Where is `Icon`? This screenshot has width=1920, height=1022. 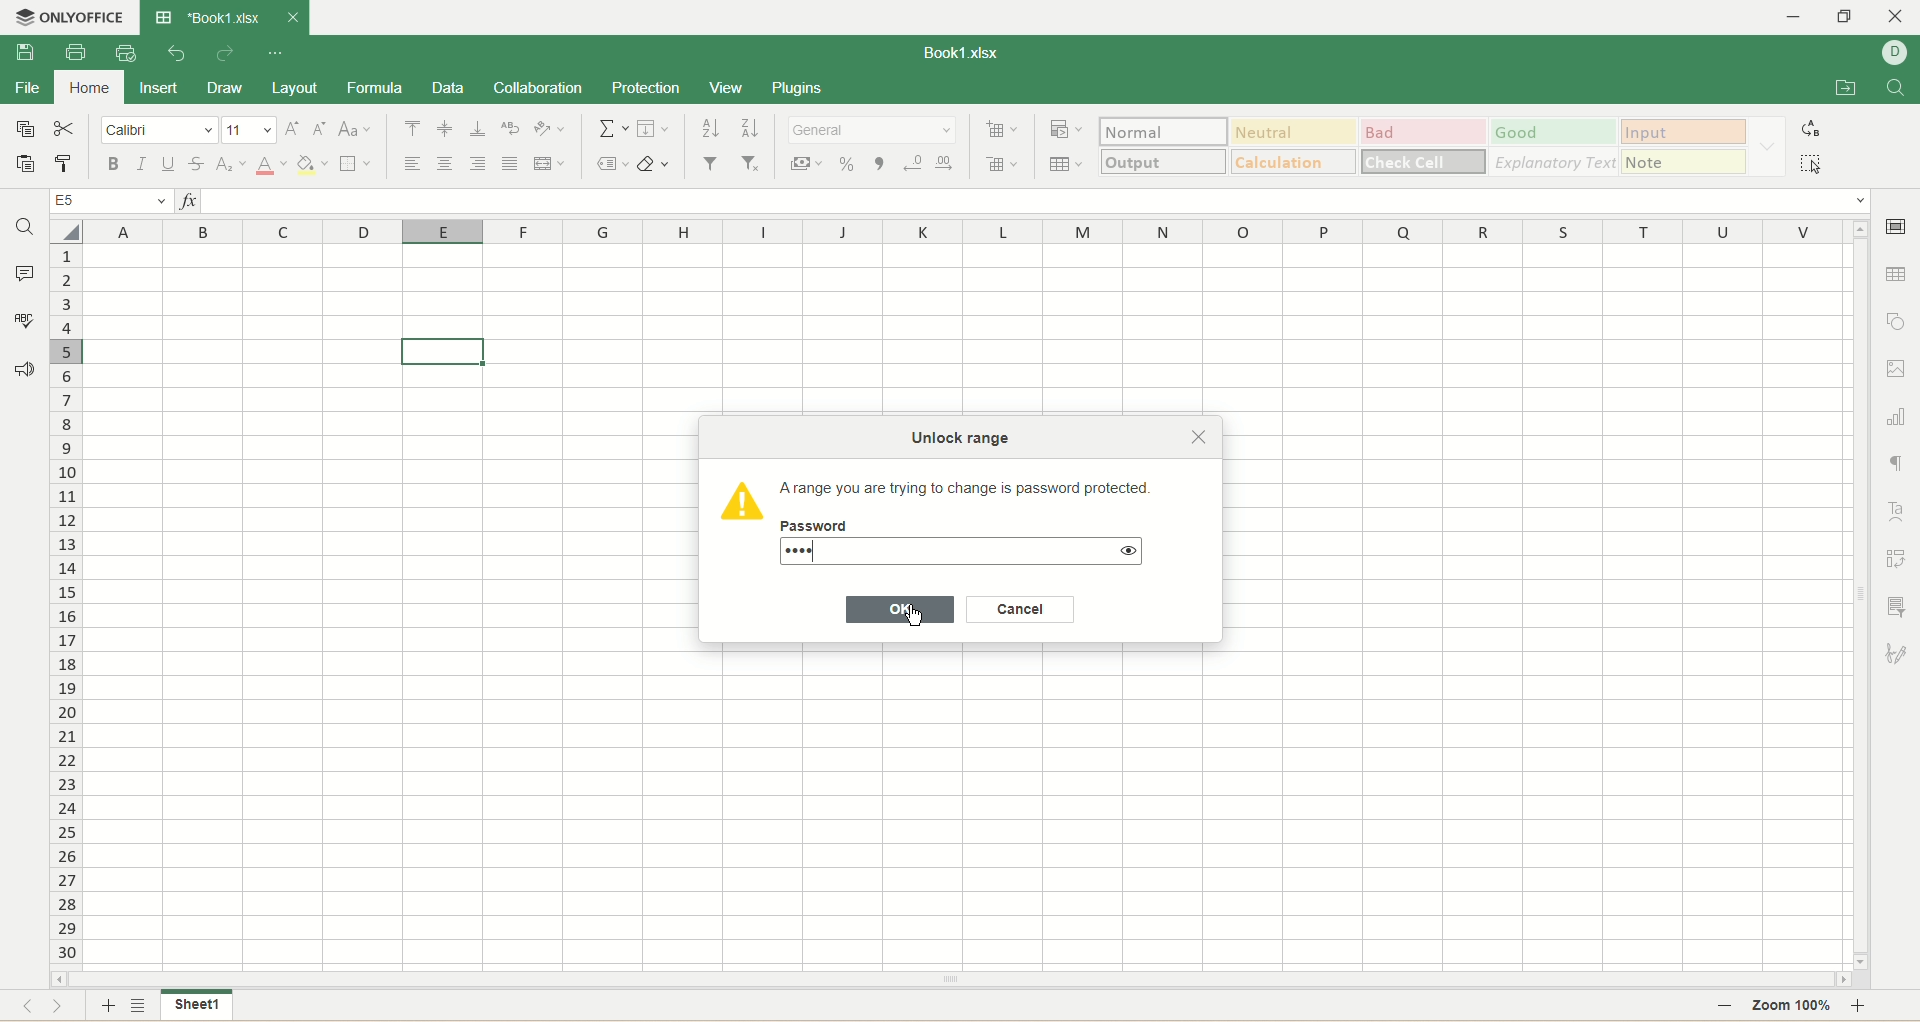
Icon is located at coordinates (737, 504).